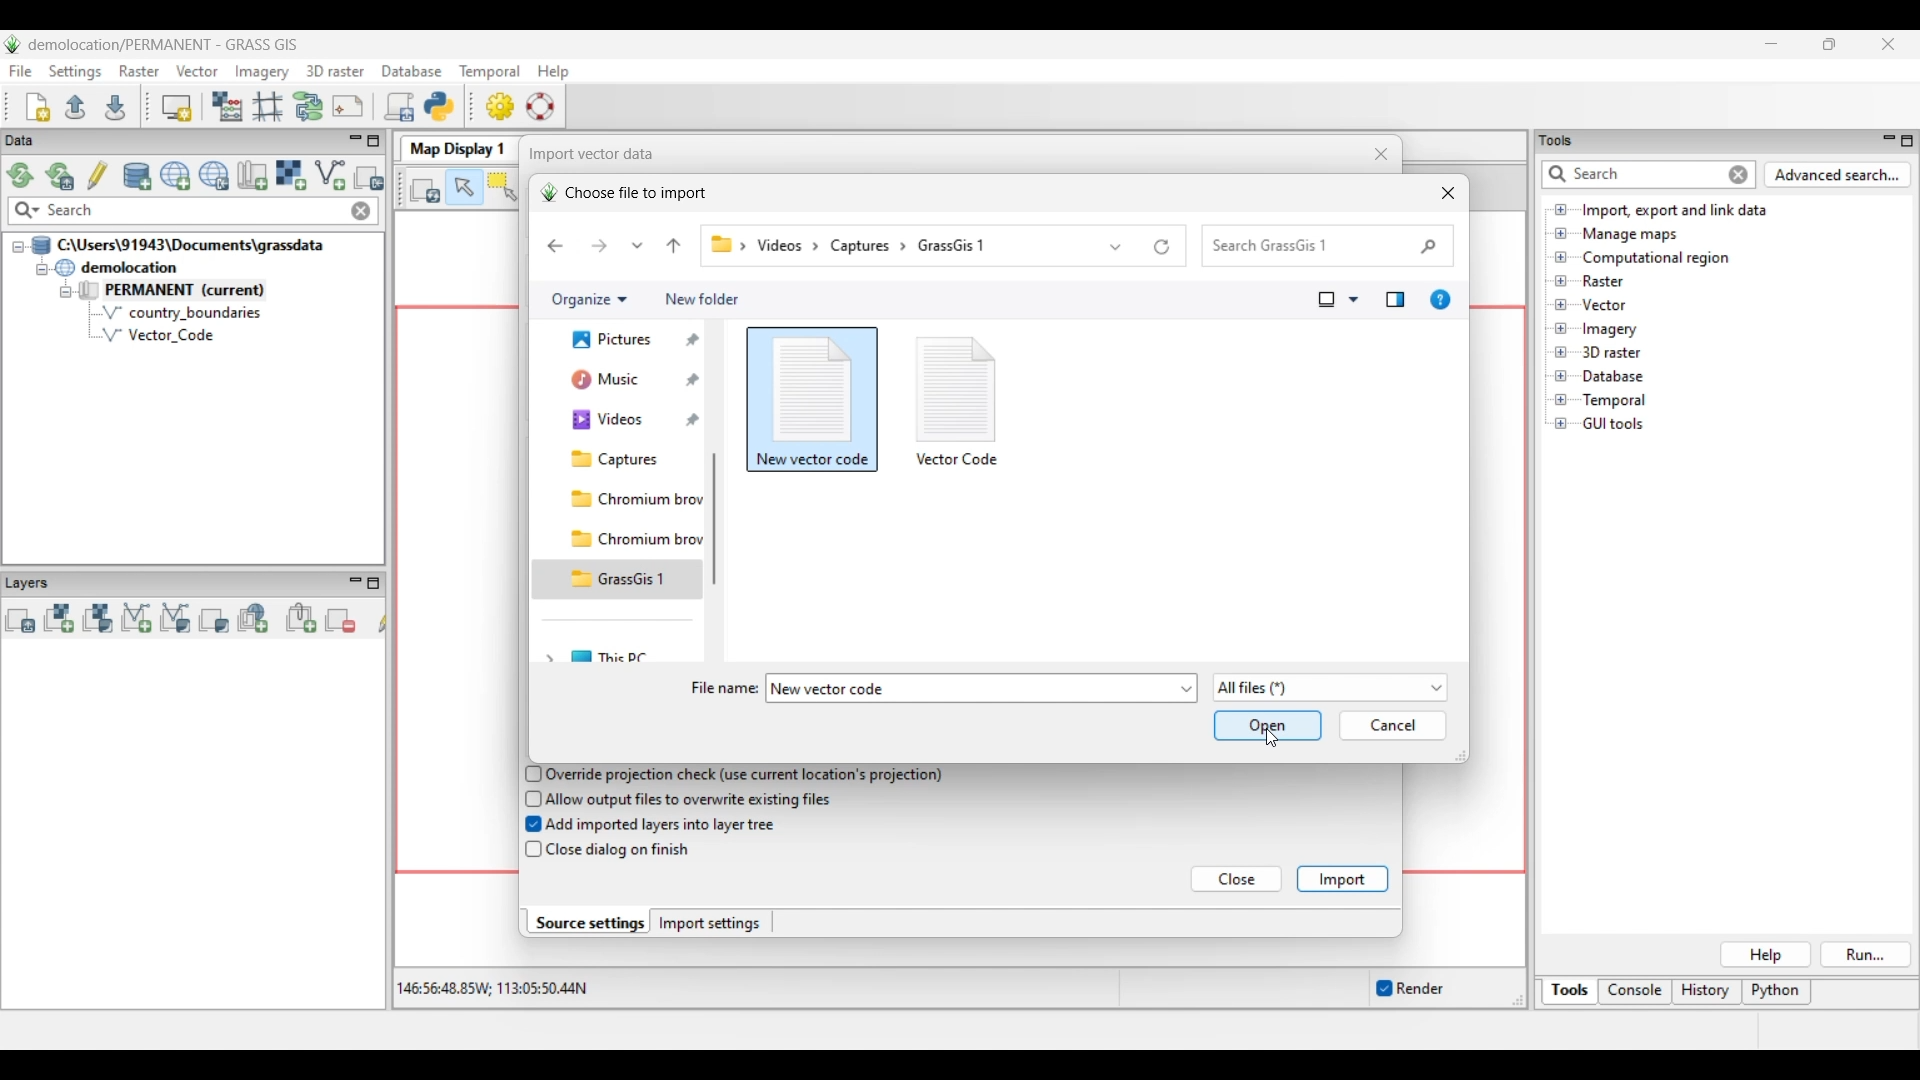  What do you see at coordinates (963, 688) in the screenshot?
I see `File name automatically mentioned` at bounding box center [963, 688].